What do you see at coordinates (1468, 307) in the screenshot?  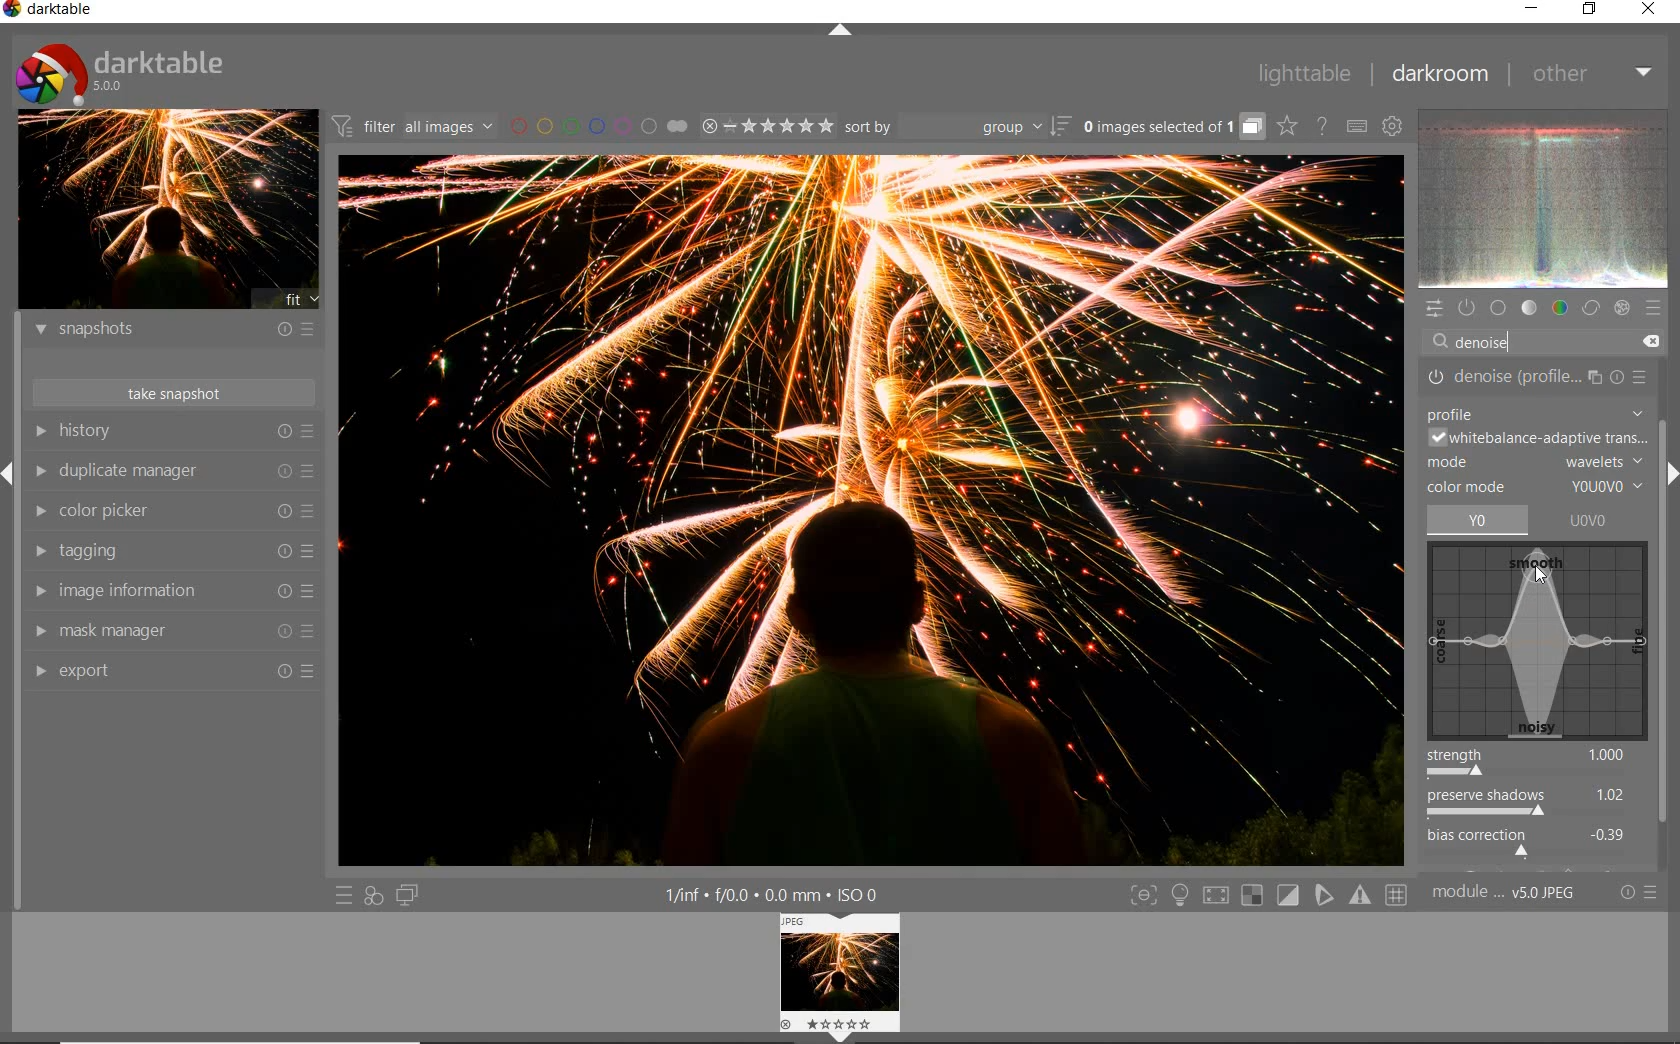 I see `show only active modules` at bounding box center [1468, 307].